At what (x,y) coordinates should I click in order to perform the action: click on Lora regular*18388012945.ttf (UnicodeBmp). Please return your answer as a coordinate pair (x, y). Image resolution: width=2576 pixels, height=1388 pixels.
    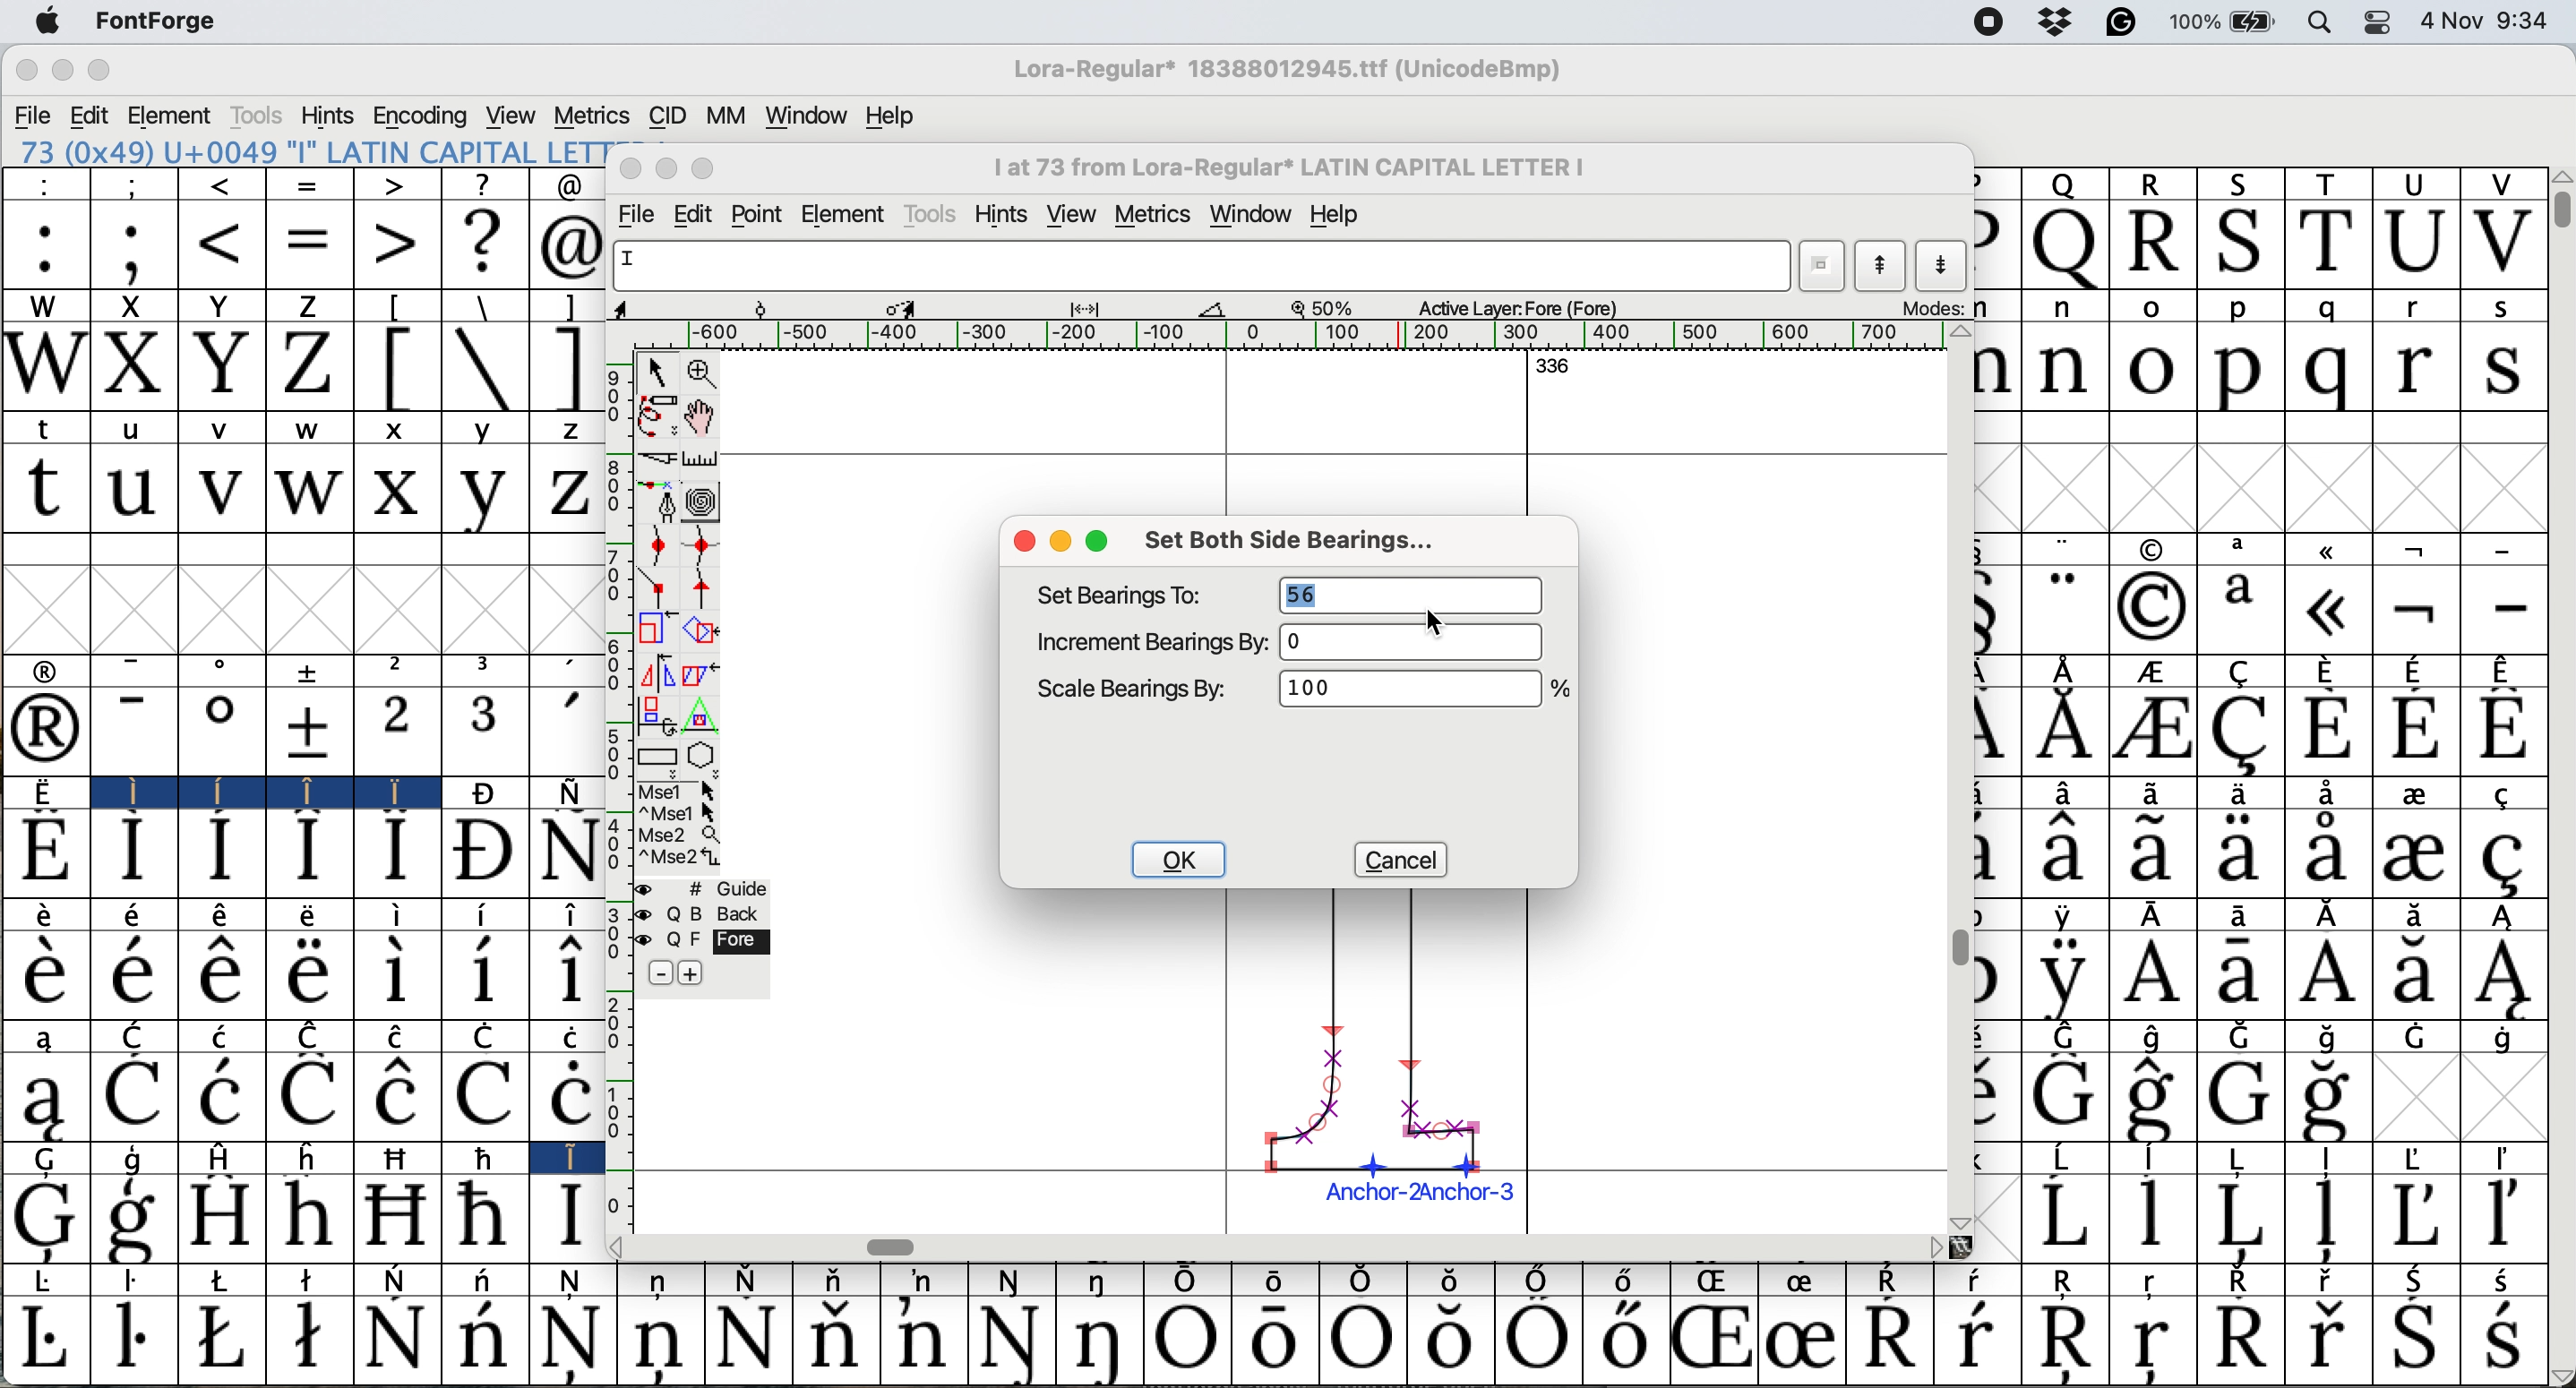
    Looking at the image, I should click on (1282, 72).